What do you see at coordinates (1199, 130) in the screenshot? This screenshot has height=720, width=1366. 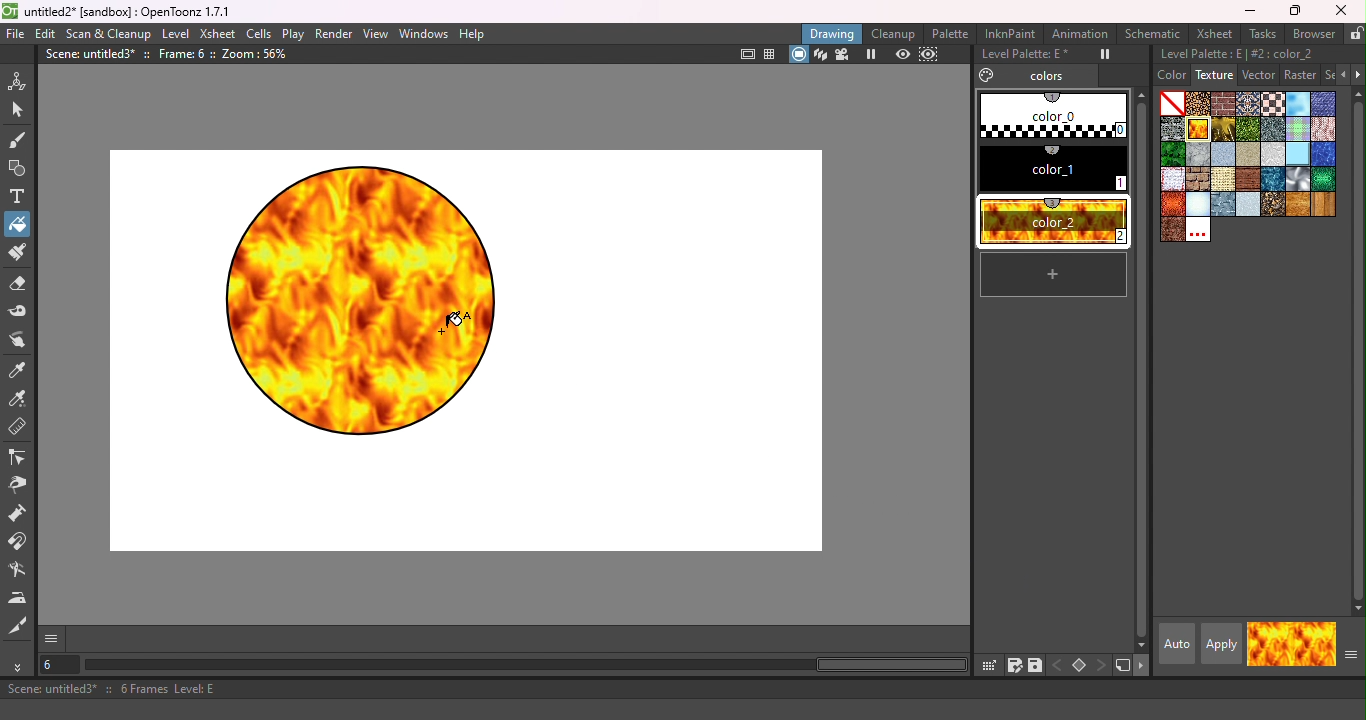 I see `flame.bmp` at bounding box center [1199, 130].